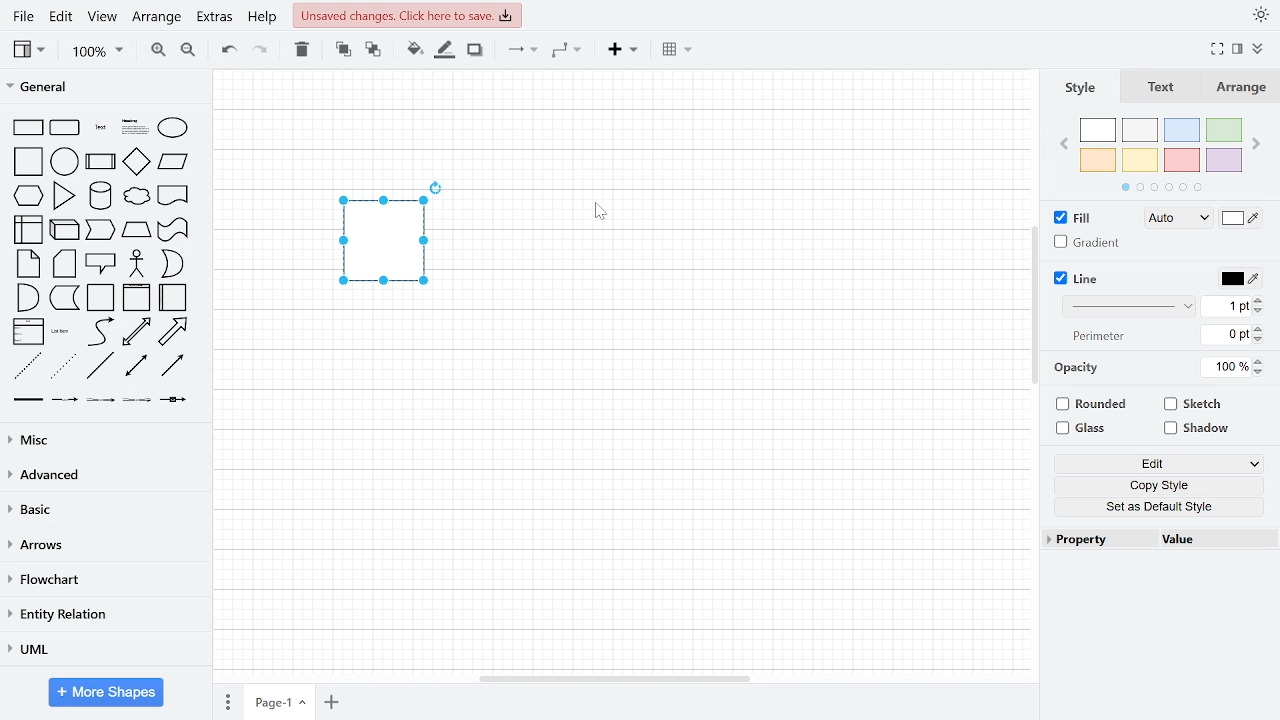 The width and height of the screenshot is (1280, 720). What do you see at coordinates (1225, 160) in the screenshot?
I see `violet` at bounding box center [1225, 160].